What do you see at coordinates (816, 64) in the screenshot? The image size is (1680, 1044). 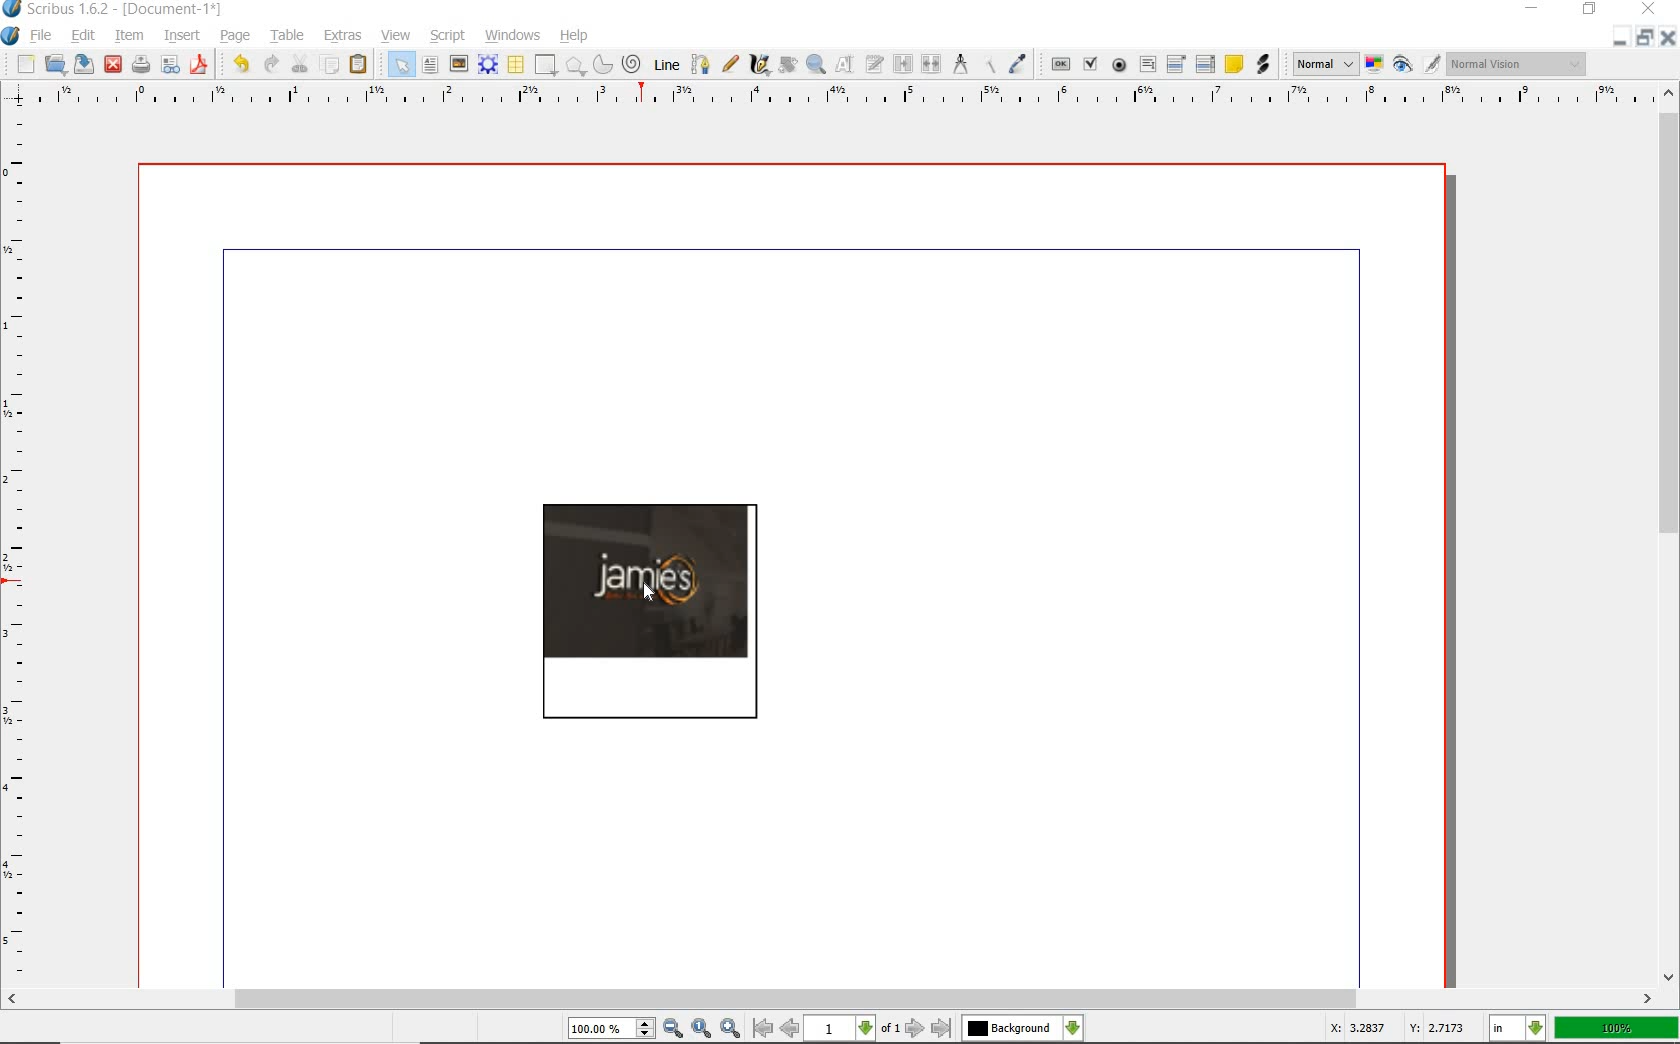 I see `zoom in or zoom out` at bounding box center [816, 64].